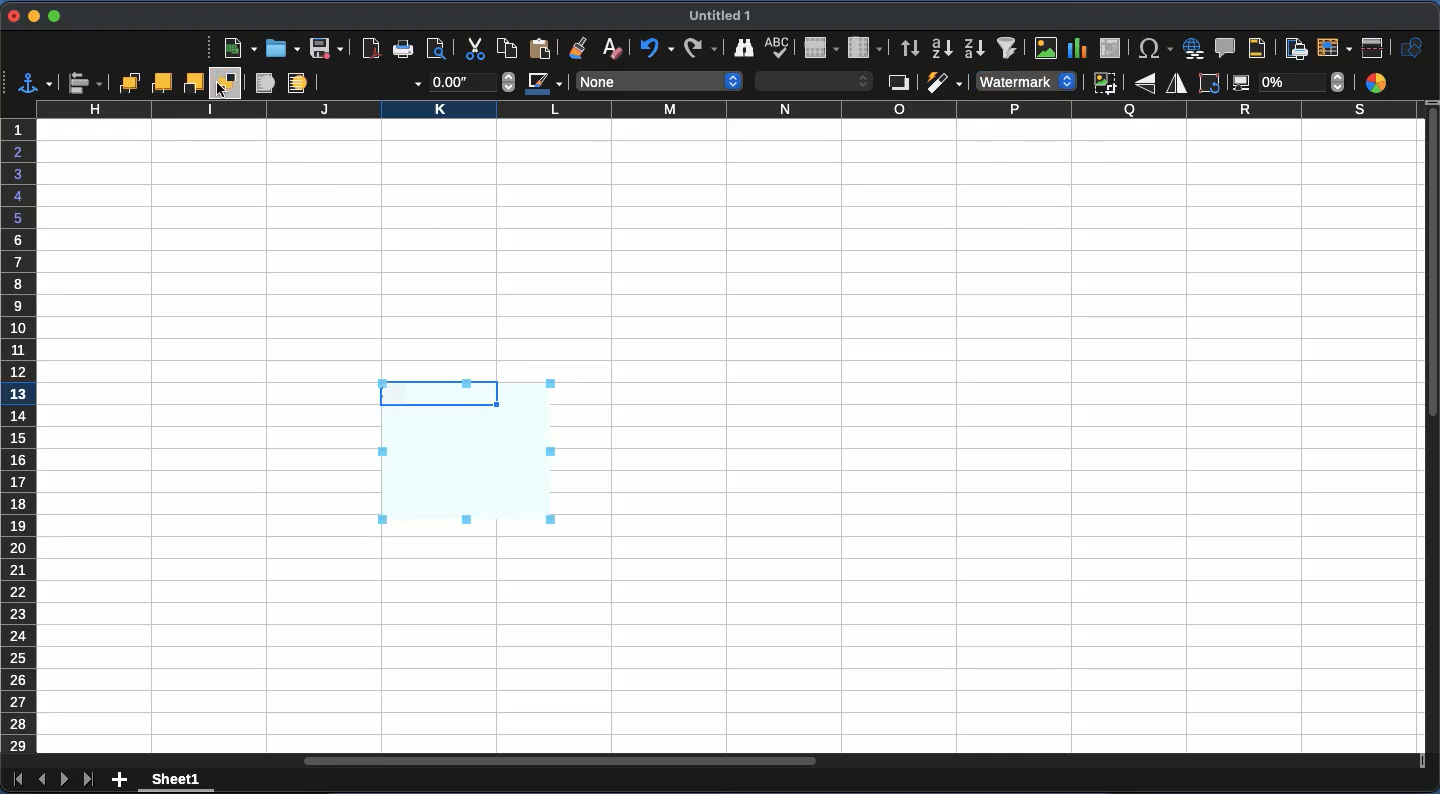 This screenshot has width=1440, height=794. What do you see at coordinates (402, 48) in the screenshot?
I see `print` at bounding box center [402, 48].